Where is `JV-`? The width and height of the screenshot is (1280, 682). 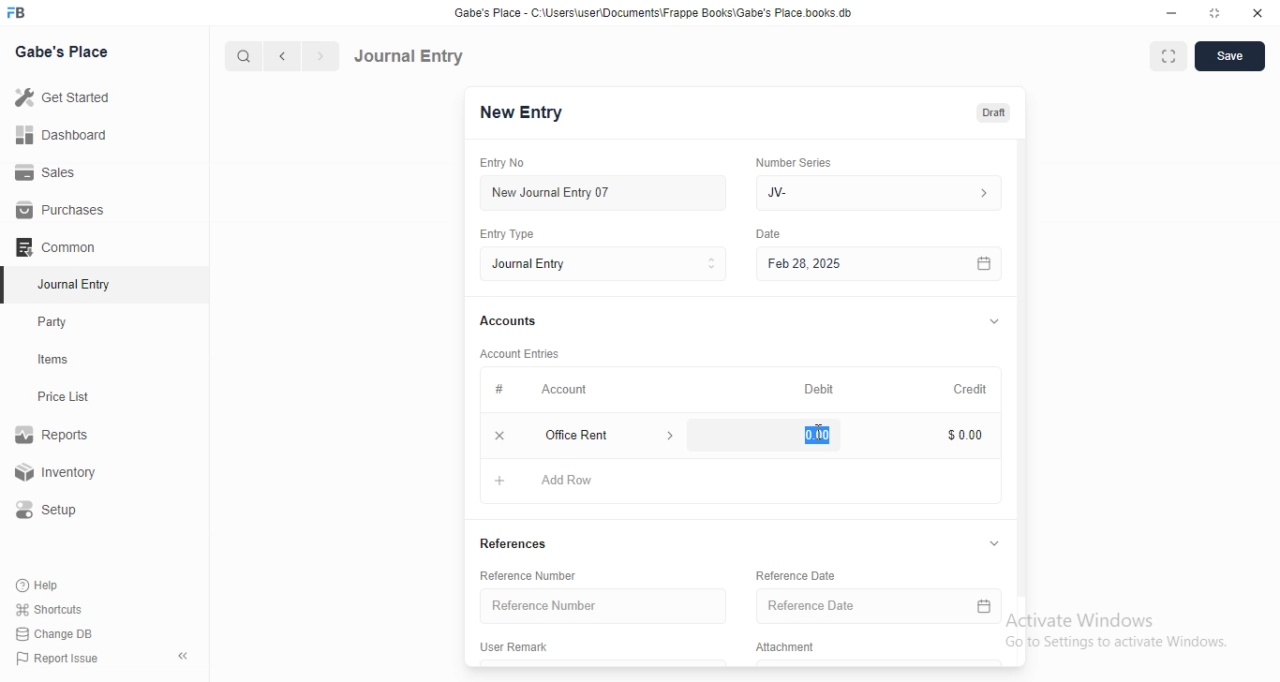 JV- is located at coordinates (883, 193).